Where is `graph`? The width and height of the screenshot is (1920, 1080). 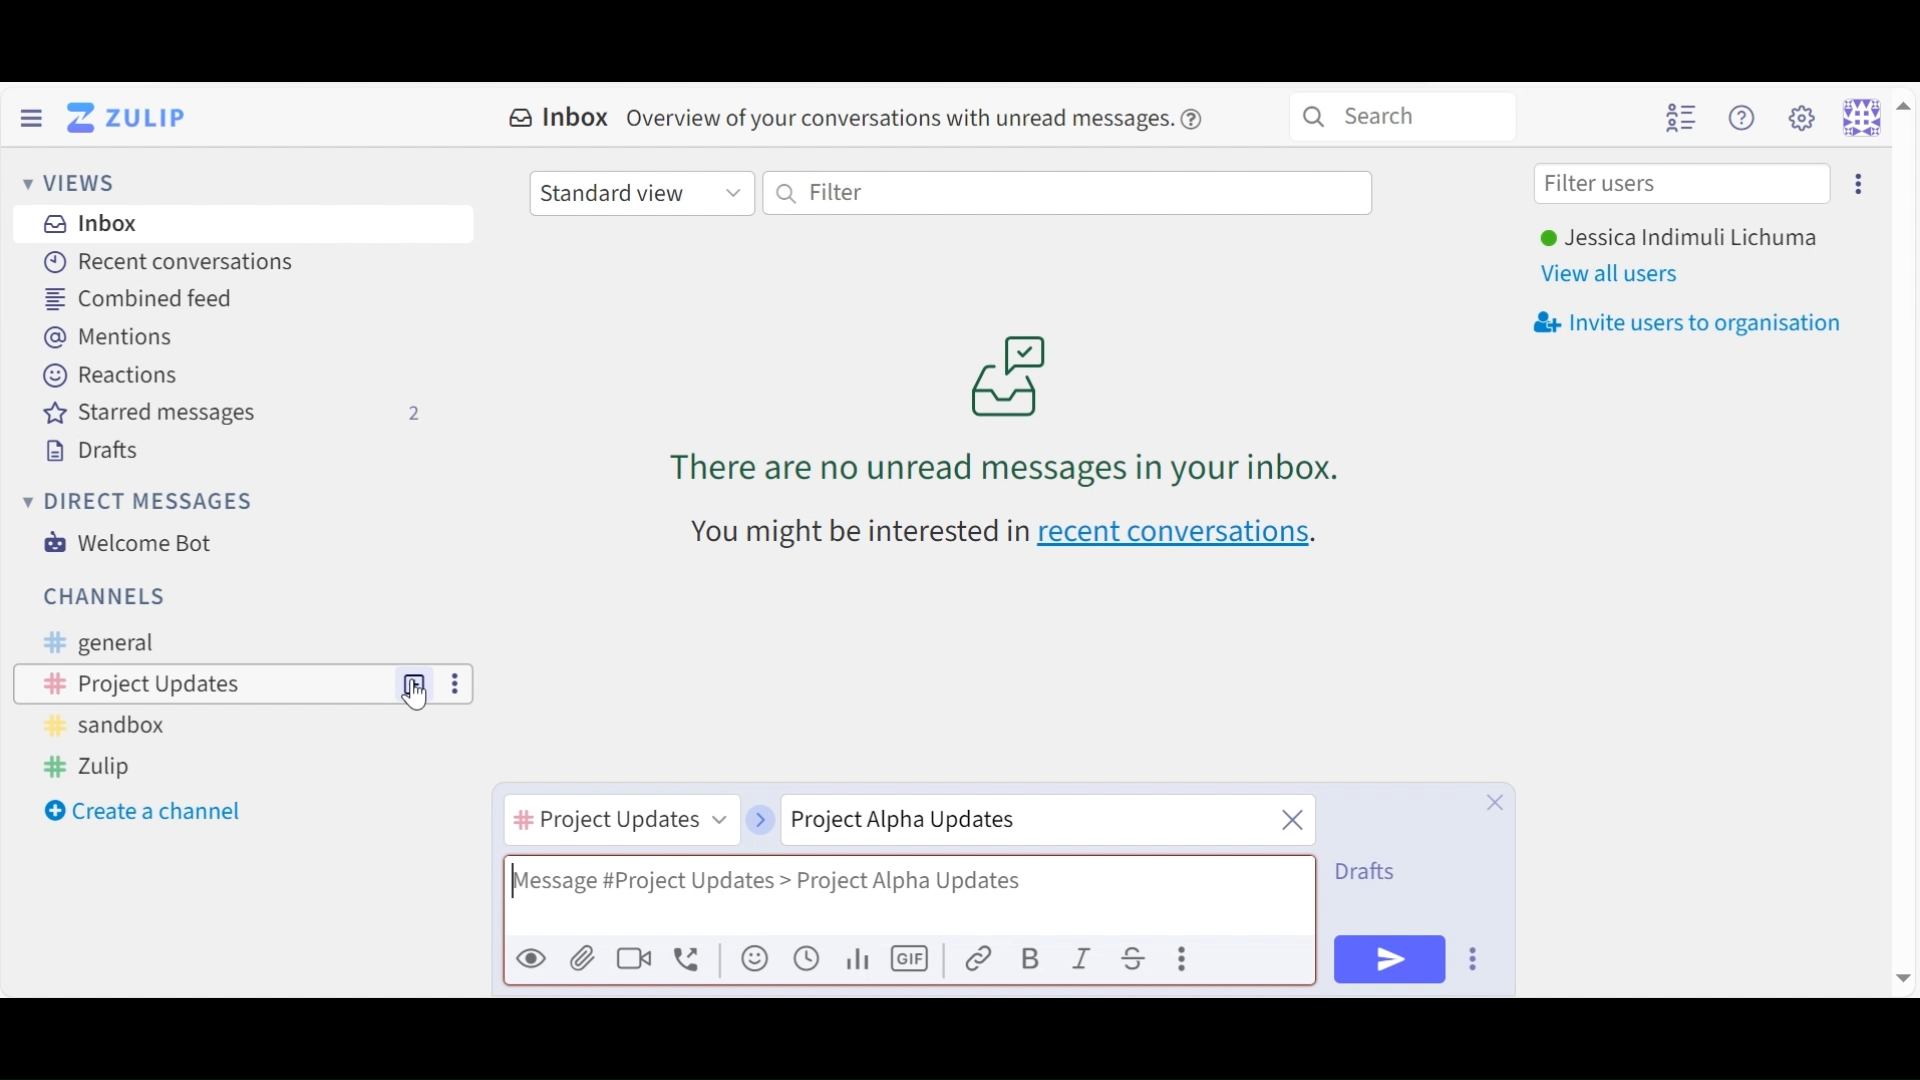
graph is located at coordinates (861, 959).